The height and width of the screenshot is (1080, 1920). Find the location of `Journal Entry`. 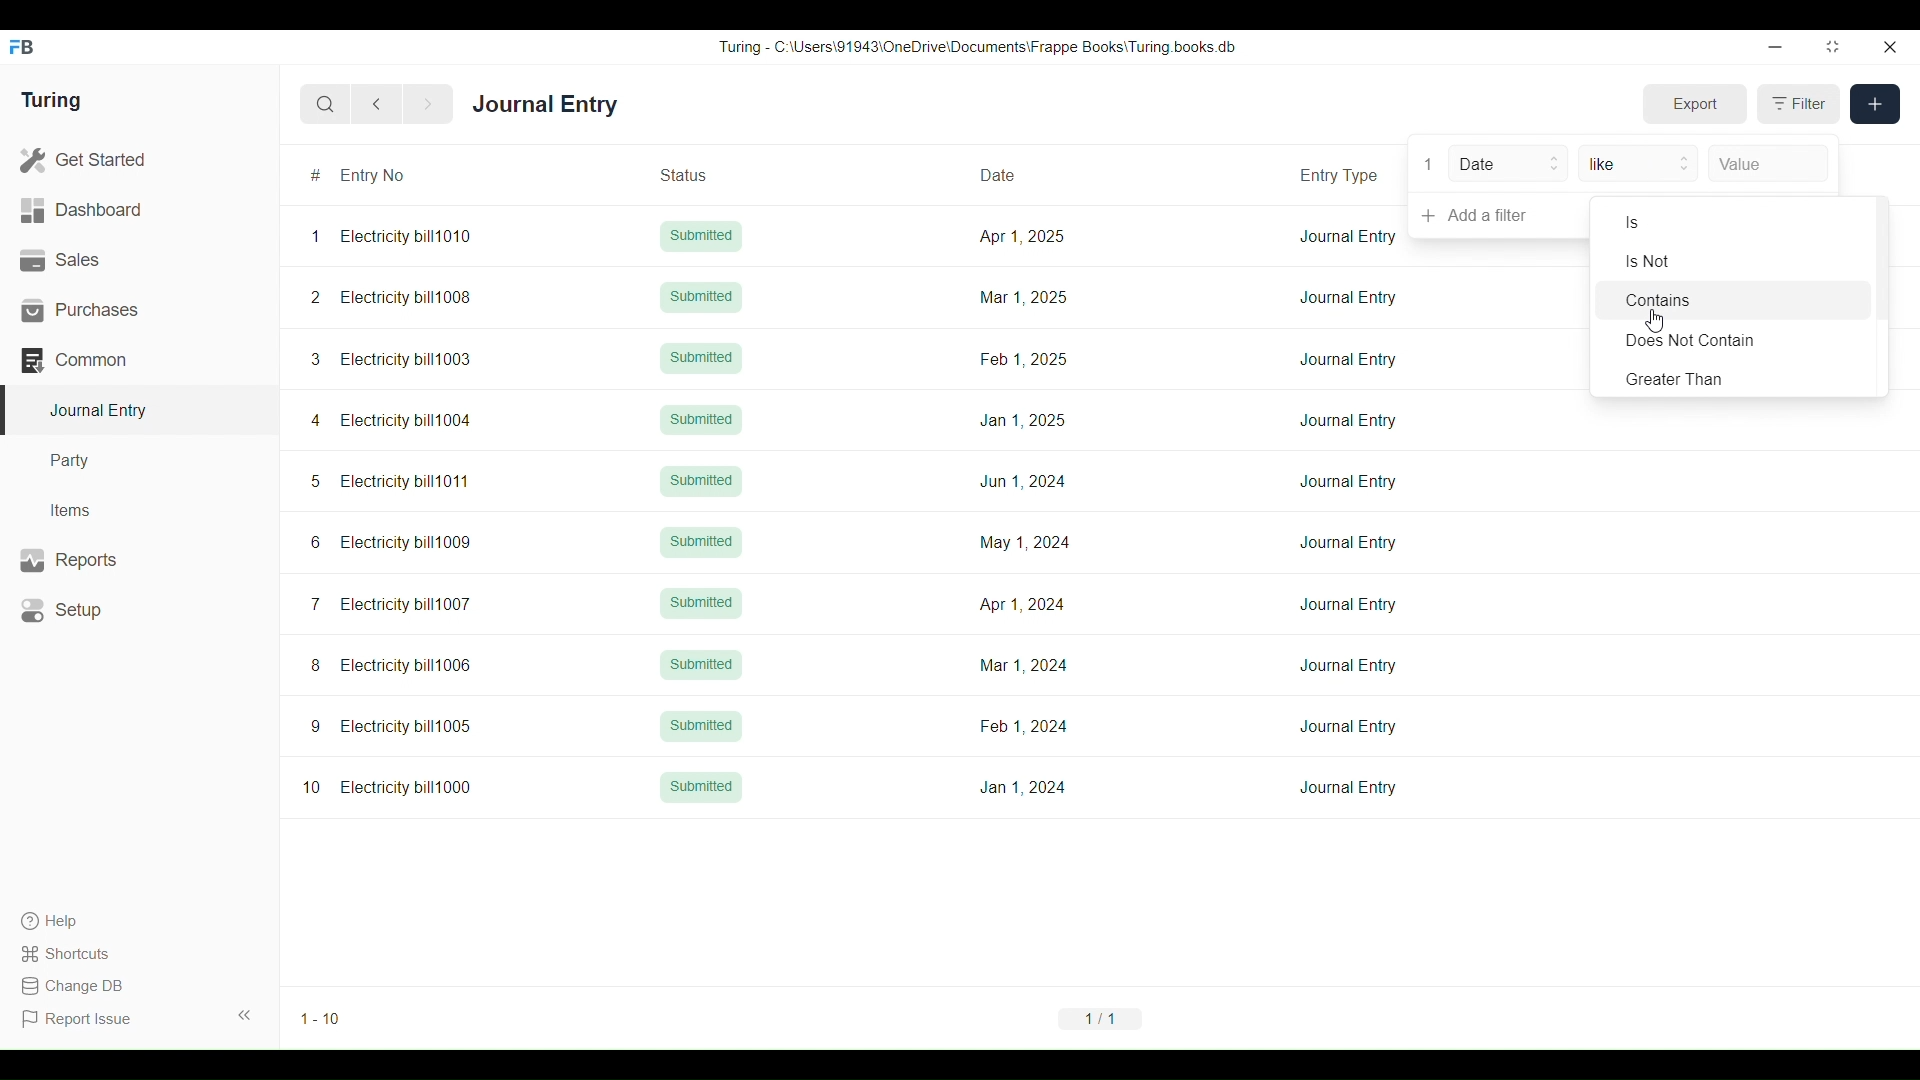

Journal Entry is located at coordinates (1350, 359).